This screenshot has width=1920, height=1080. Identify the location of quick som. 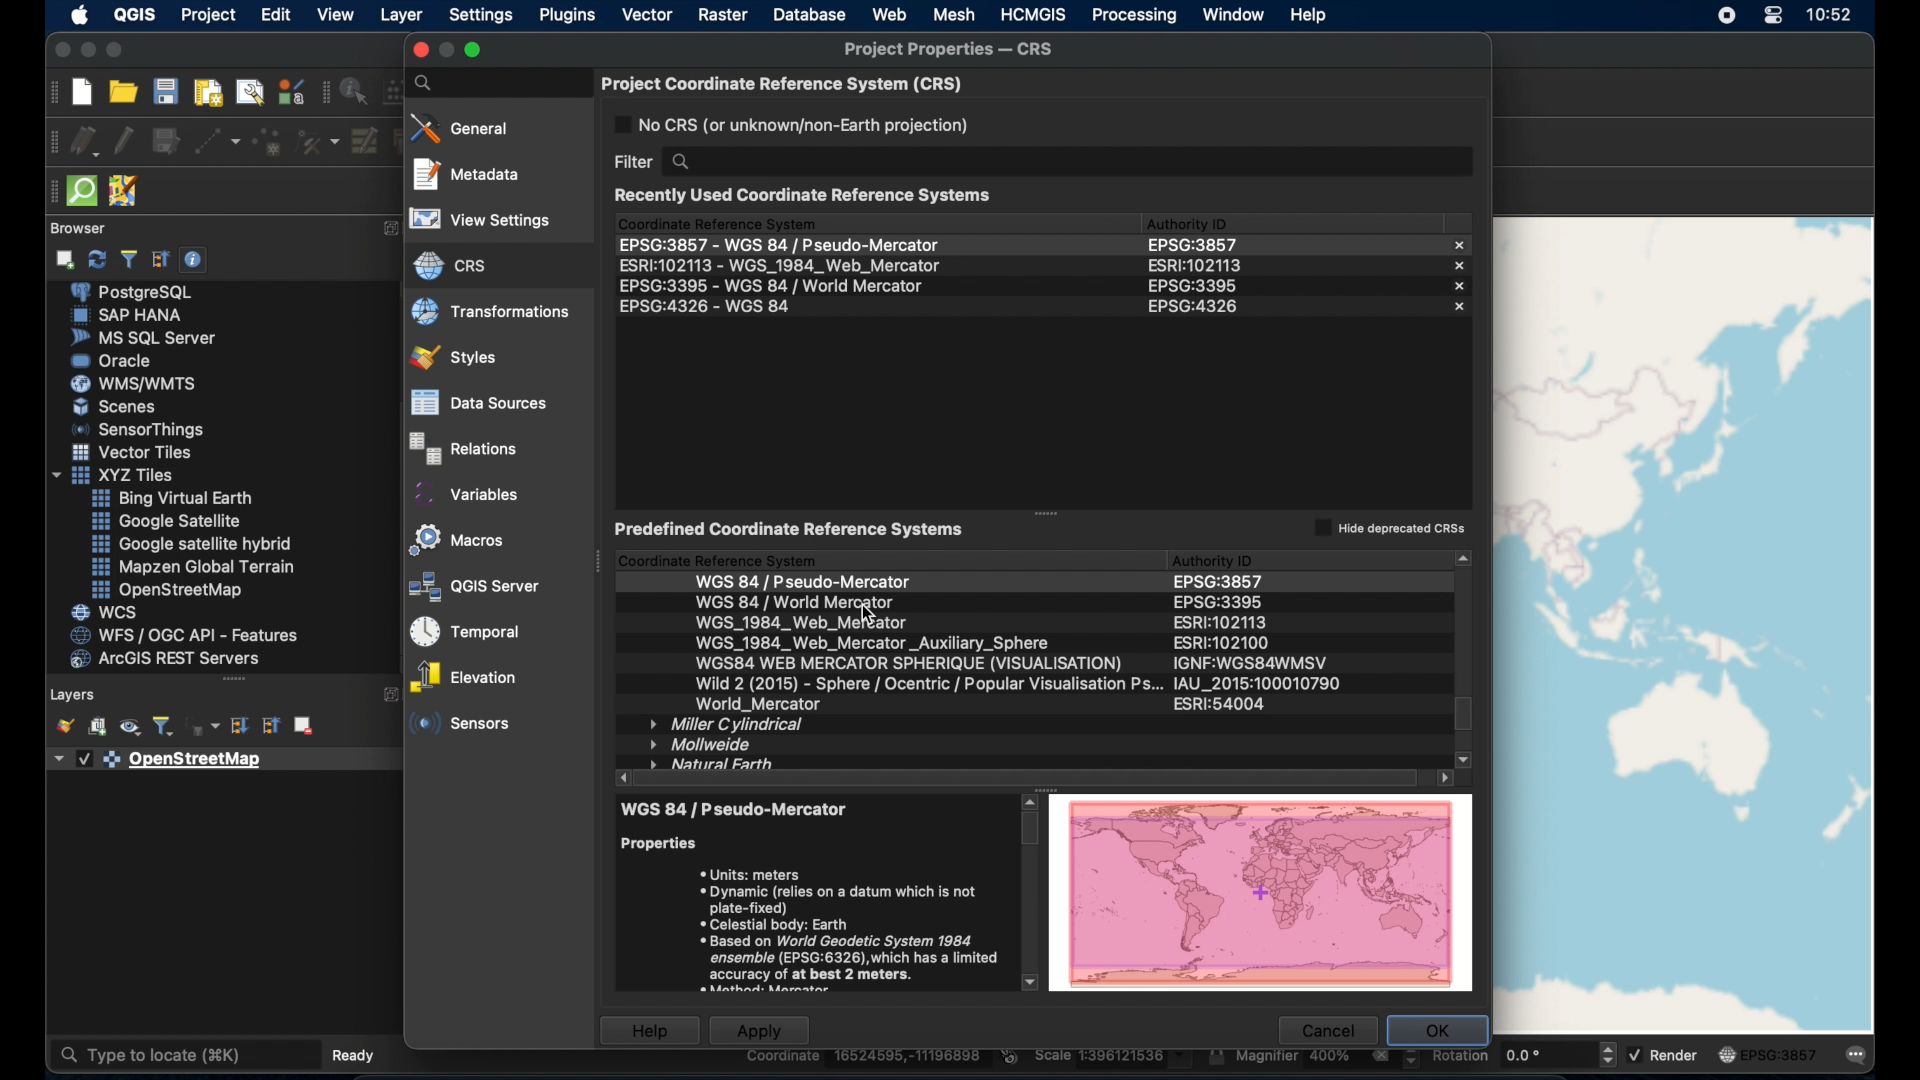
(83, 193).